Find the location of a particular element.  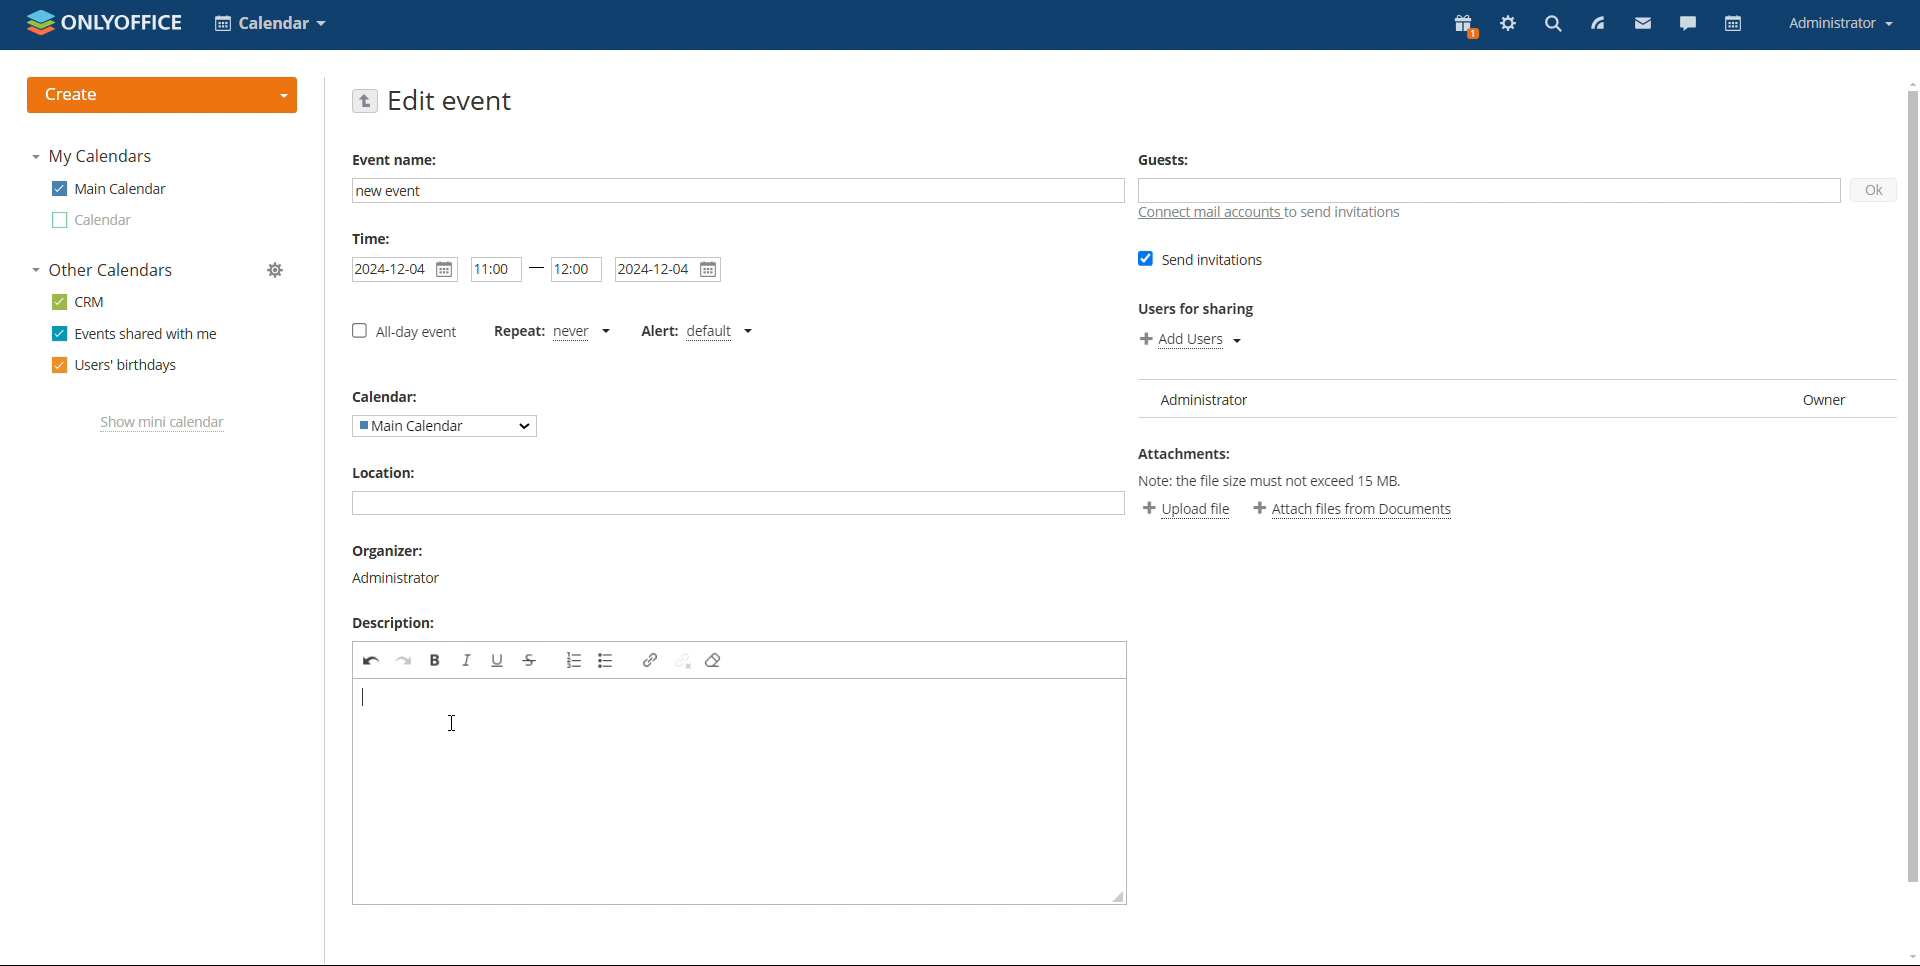

Guests: is located at coordinates (1165, 158).